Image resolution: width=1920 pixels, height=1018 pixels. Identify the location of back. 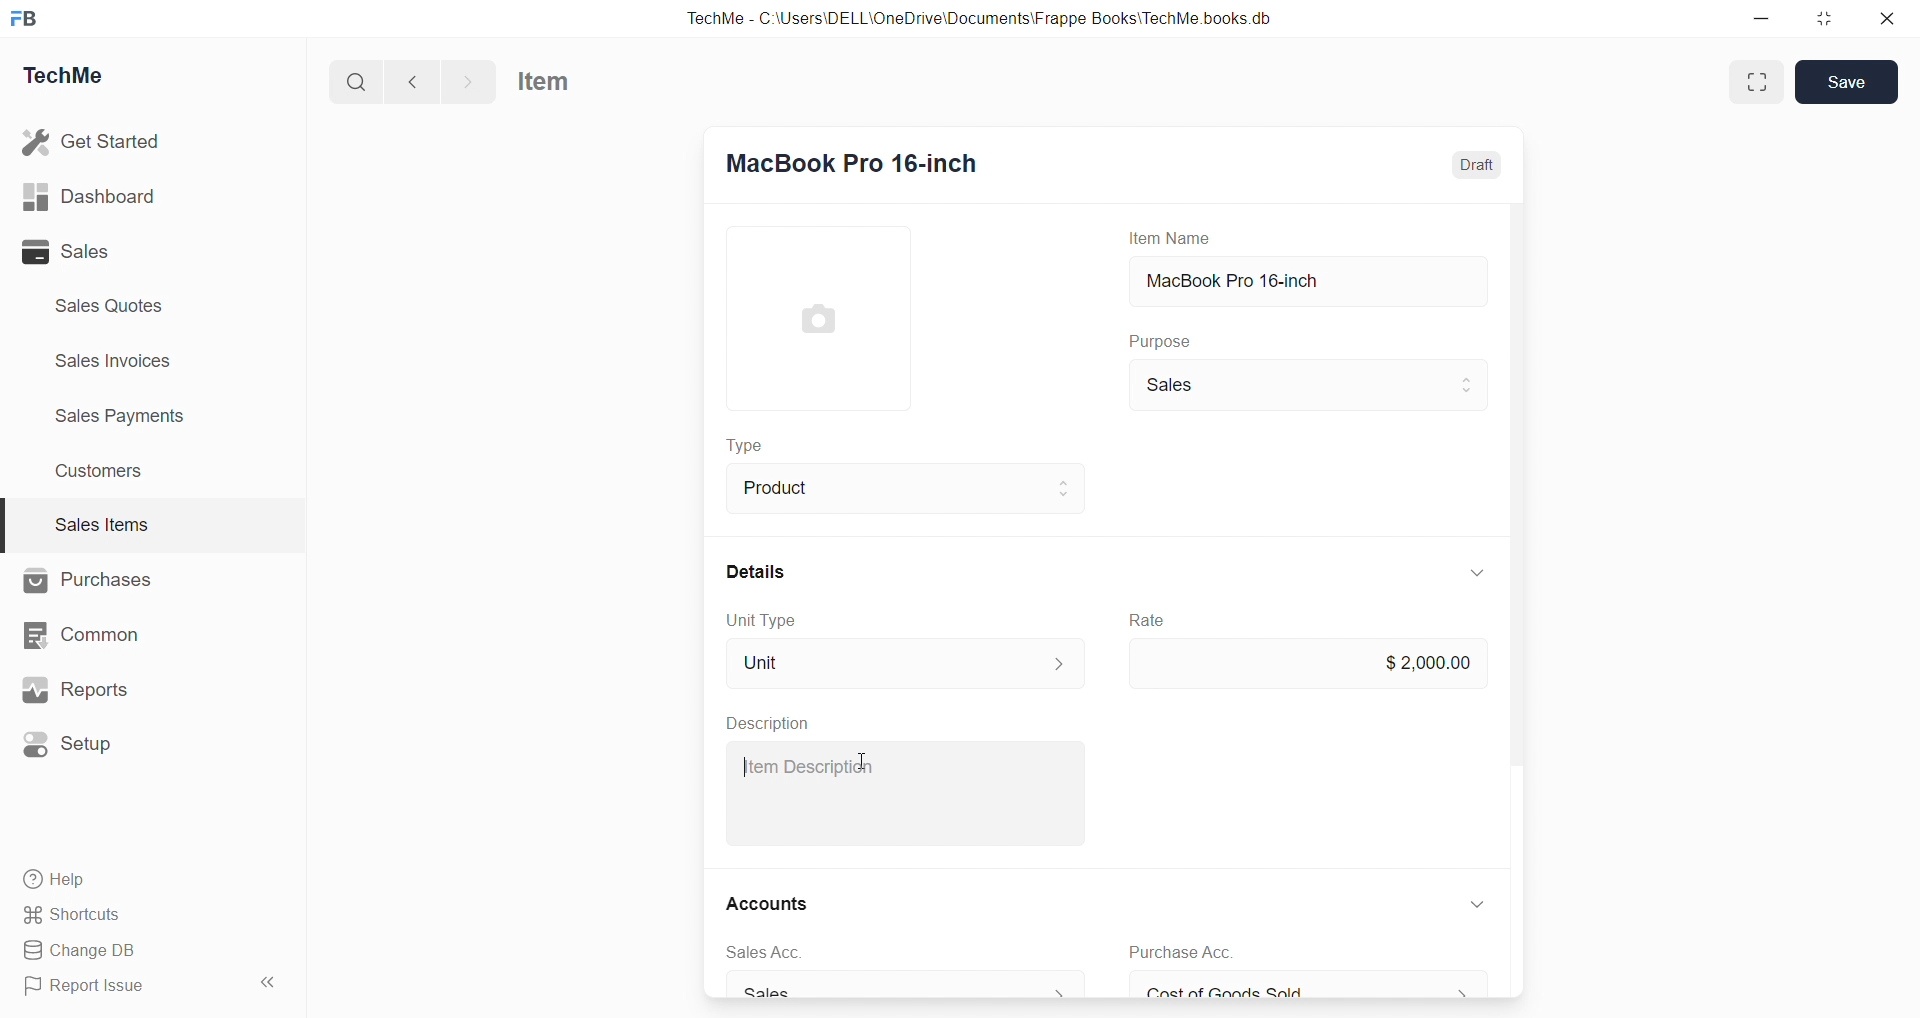
(414, 81).